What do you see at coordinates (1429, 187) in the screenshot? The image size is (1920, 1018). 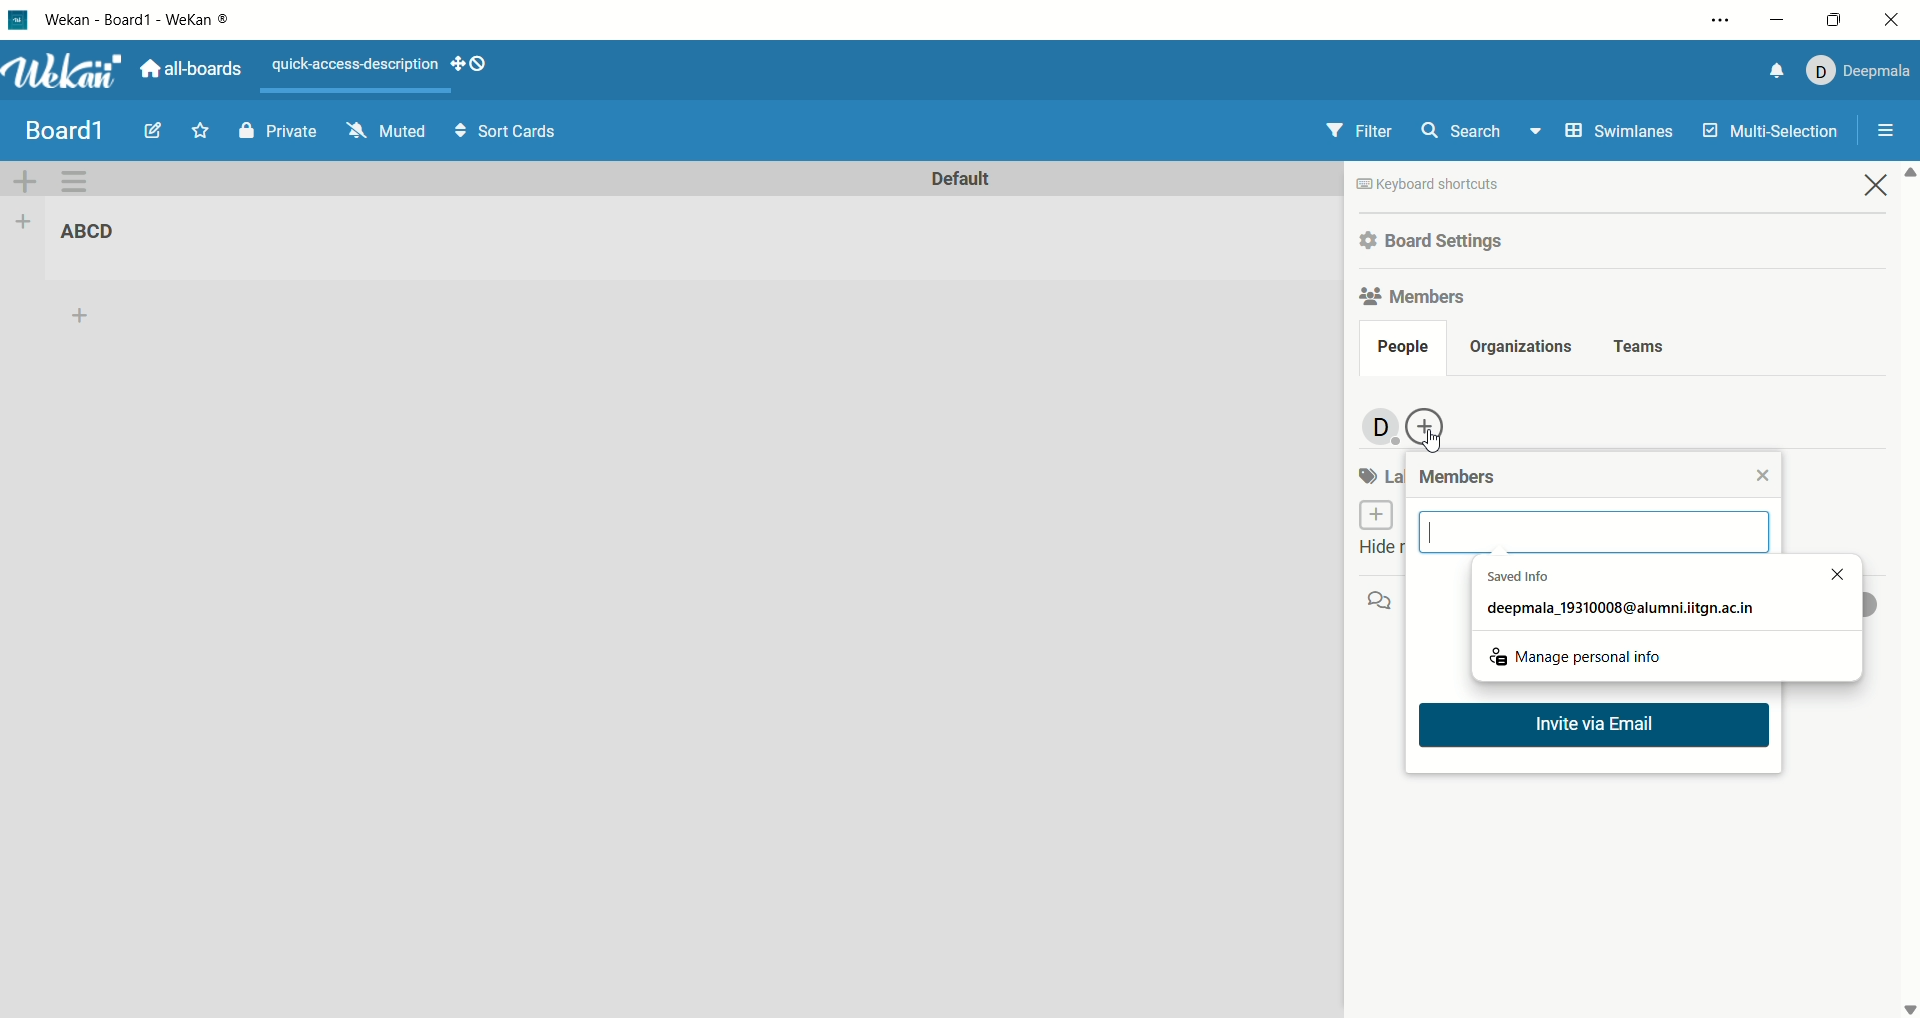 I see `keyboard shortcut` at bounding box center [1429, 187].